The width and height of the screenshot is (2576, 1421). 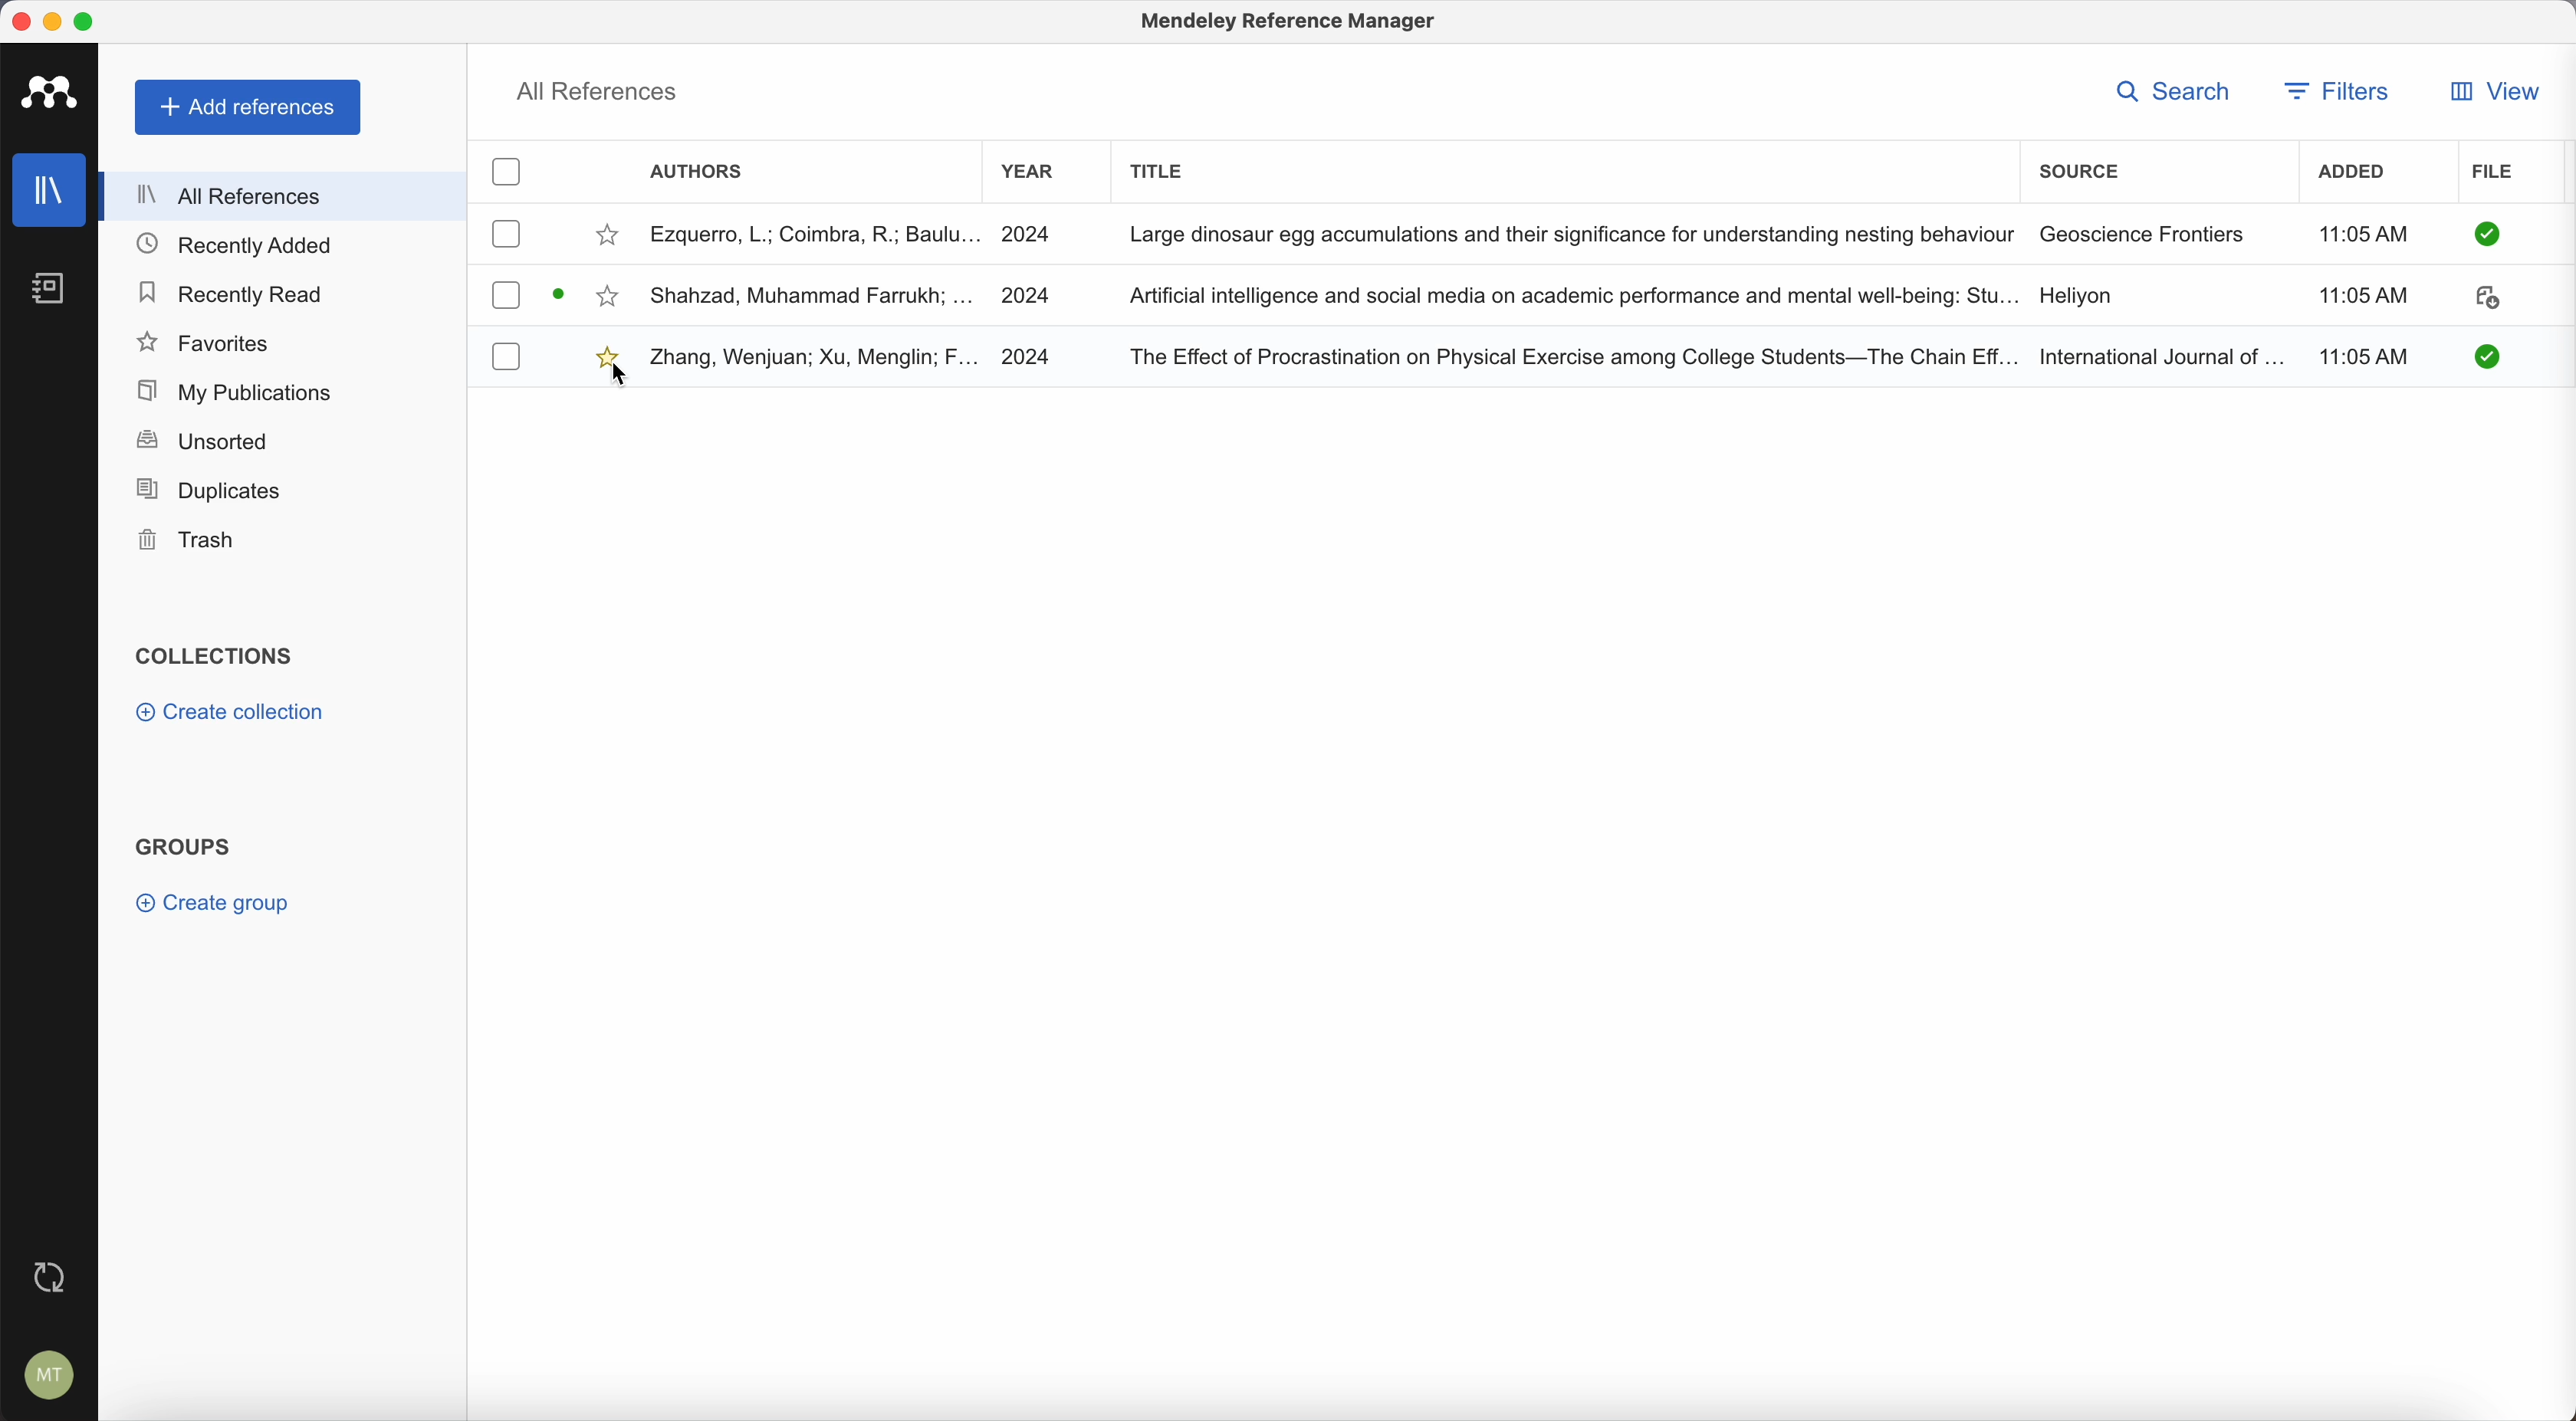 I want to click on 2024, so click(x=1042, y=293).